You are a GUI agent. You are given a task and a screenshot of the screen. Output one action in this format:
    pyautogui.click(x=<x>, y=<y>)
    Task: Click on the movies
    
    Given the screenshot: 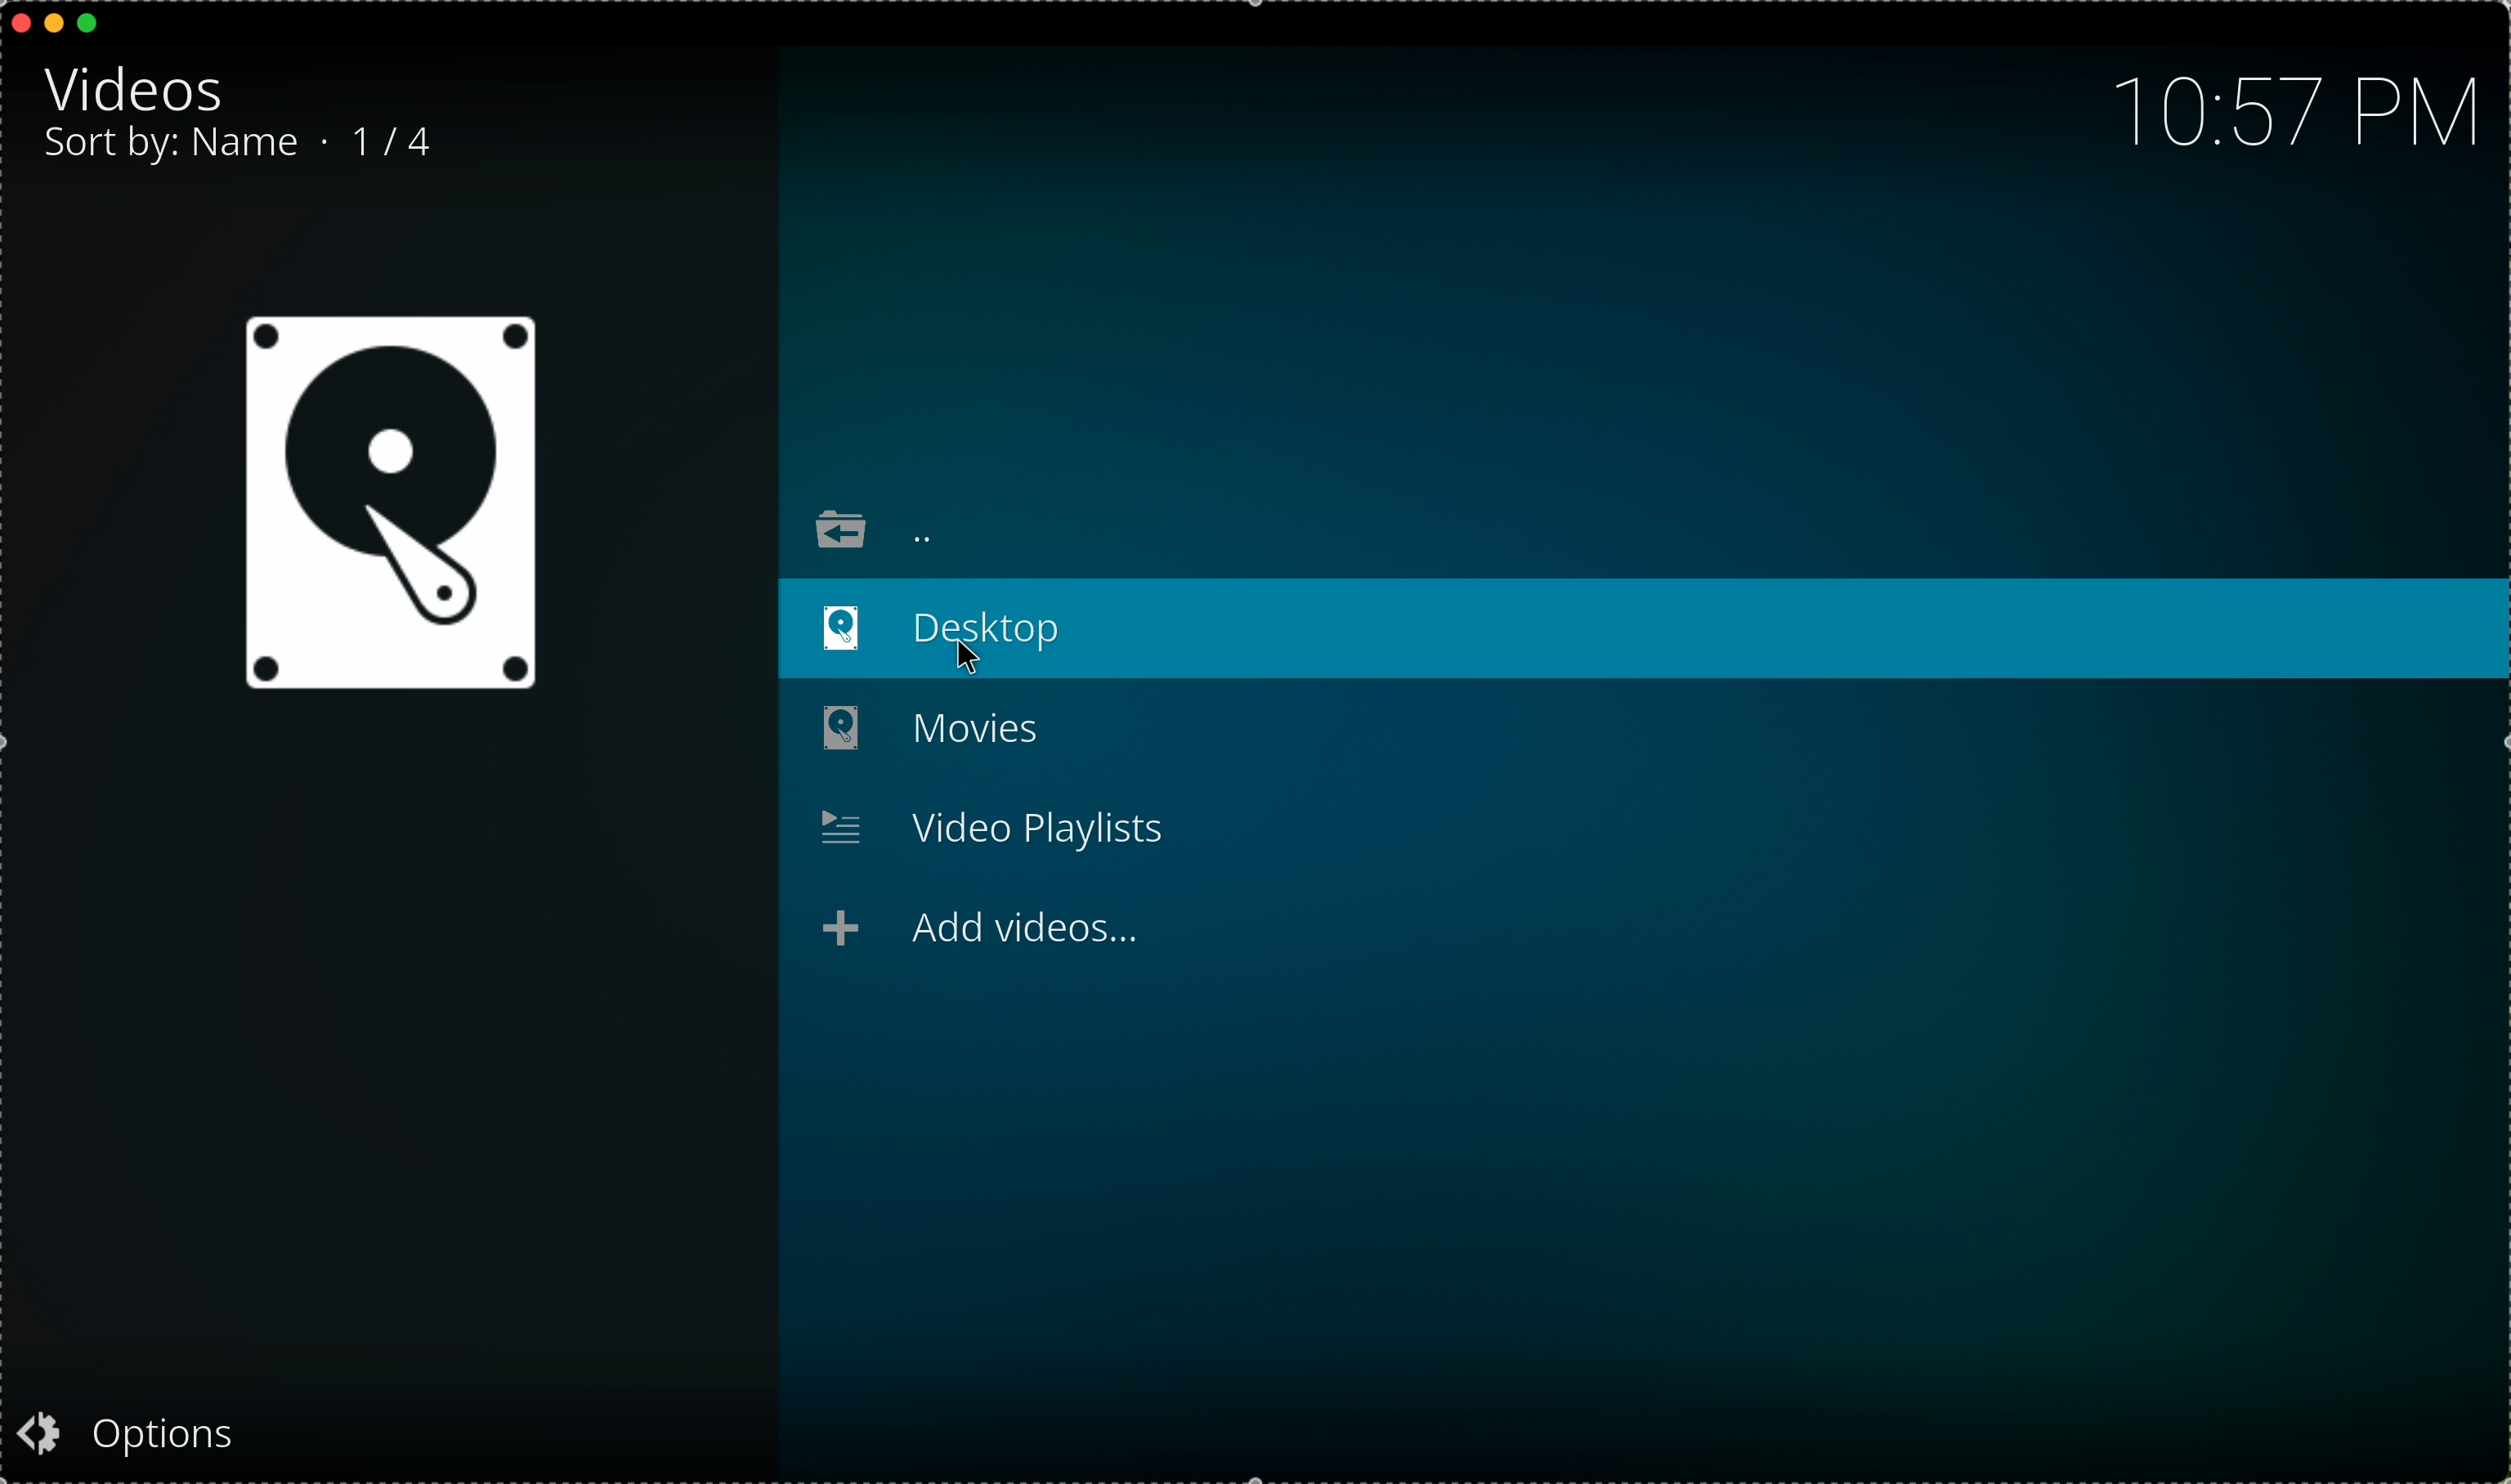 What is the action you would take?
    pyautogui.click(x=949, y=730)
    